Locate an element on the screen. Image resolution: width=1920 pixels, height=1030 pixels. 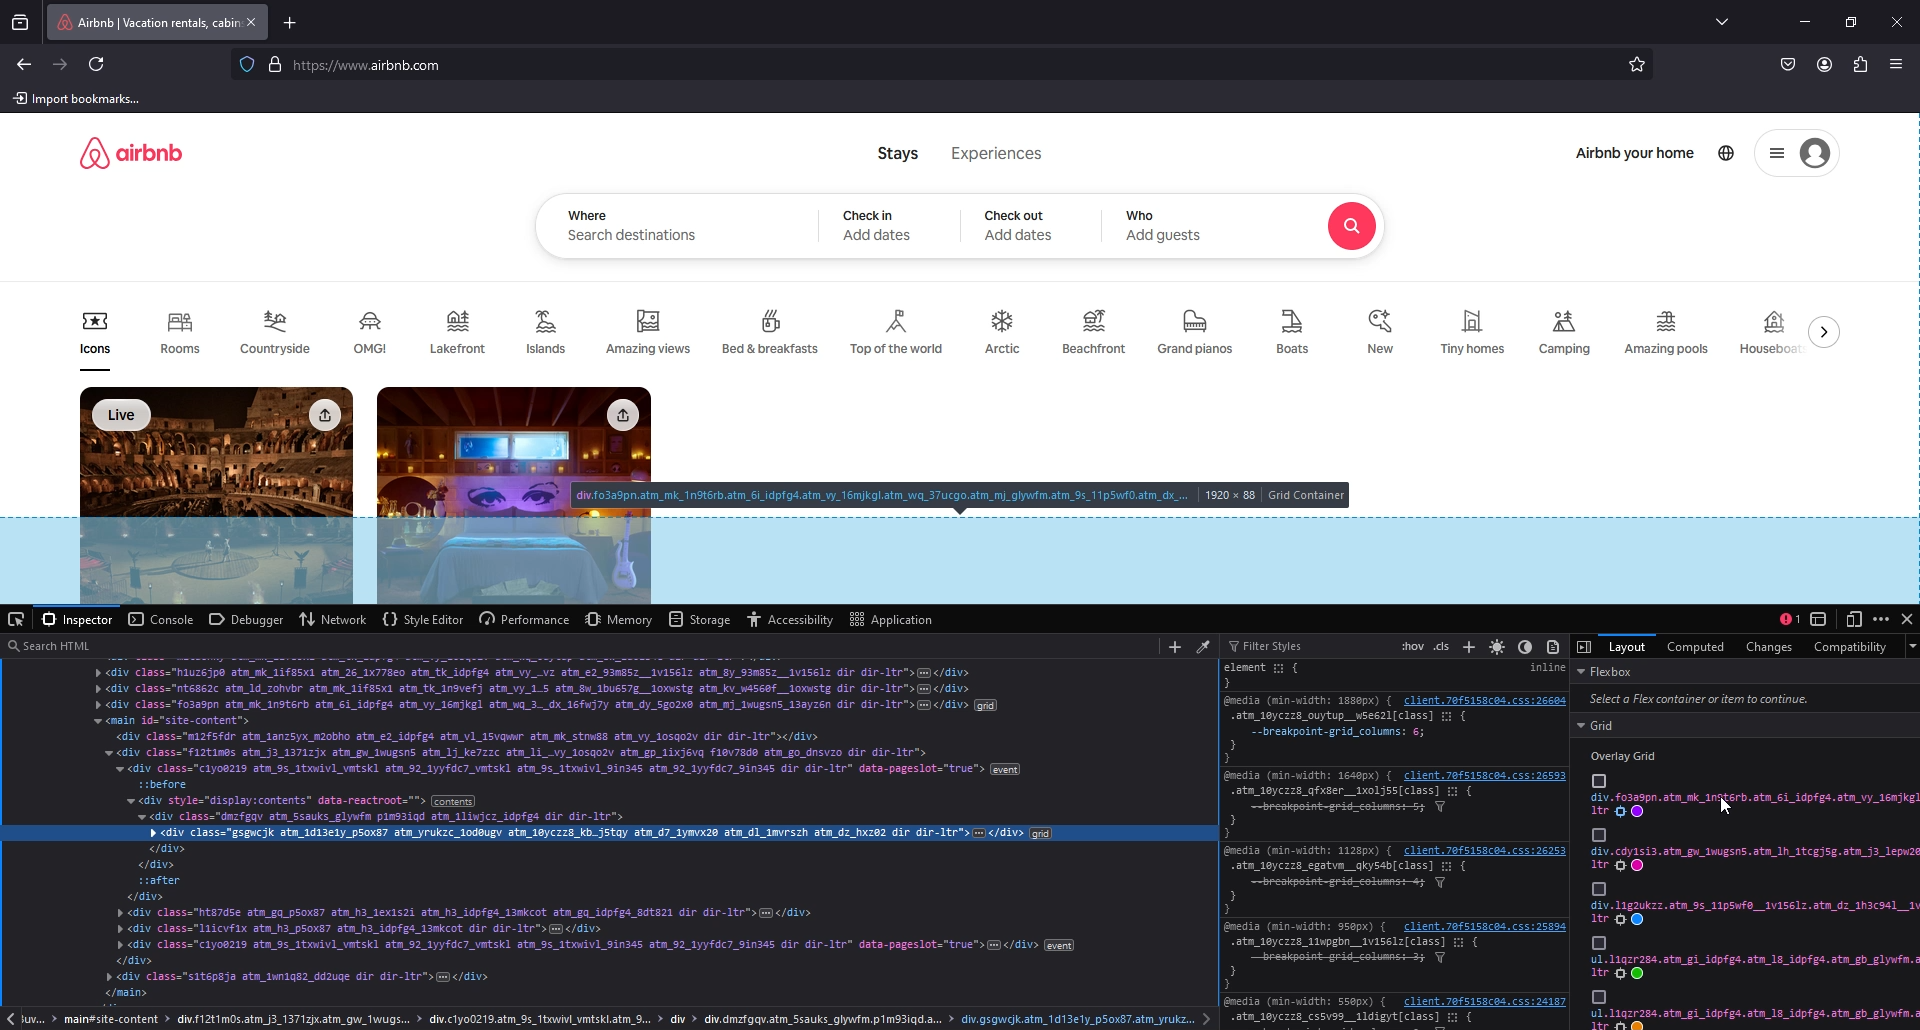
performance is located at coordinates (525, 619).